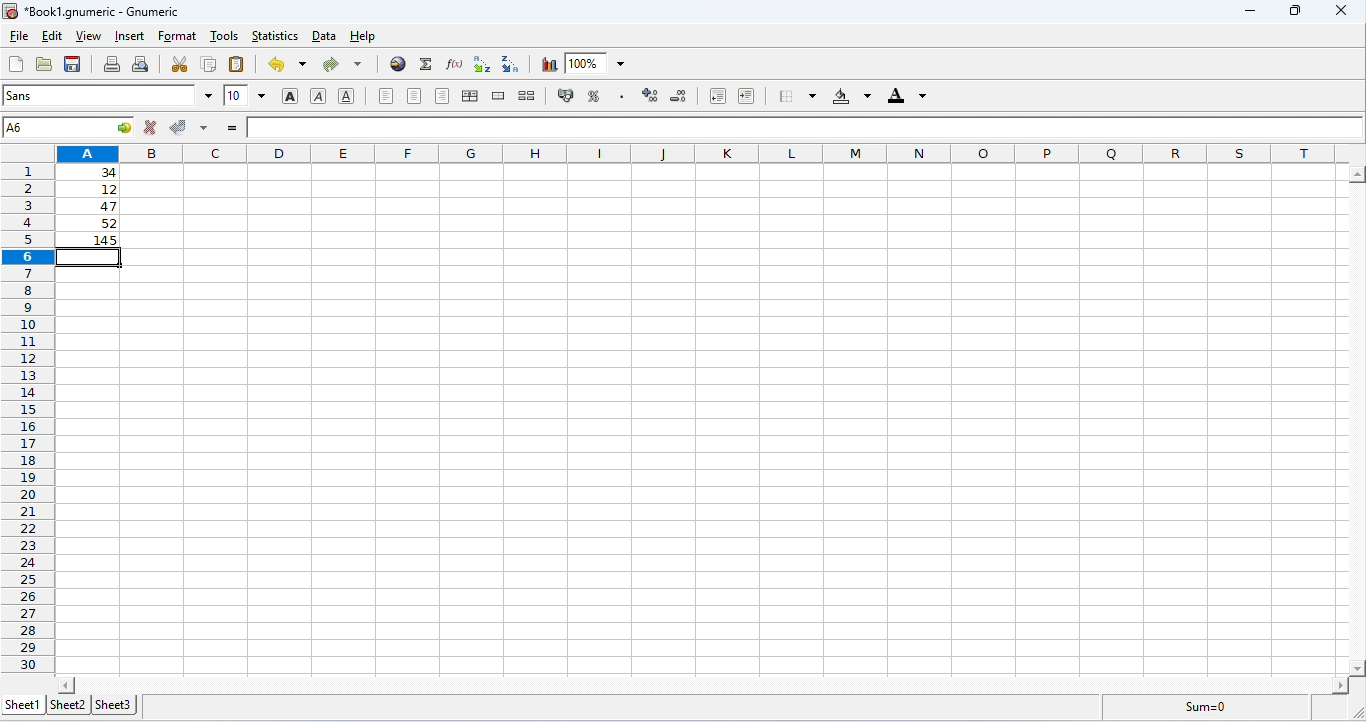 The height and width of the screenshot is (722, 1366). I want to click on format as percent, so click(594, 96).